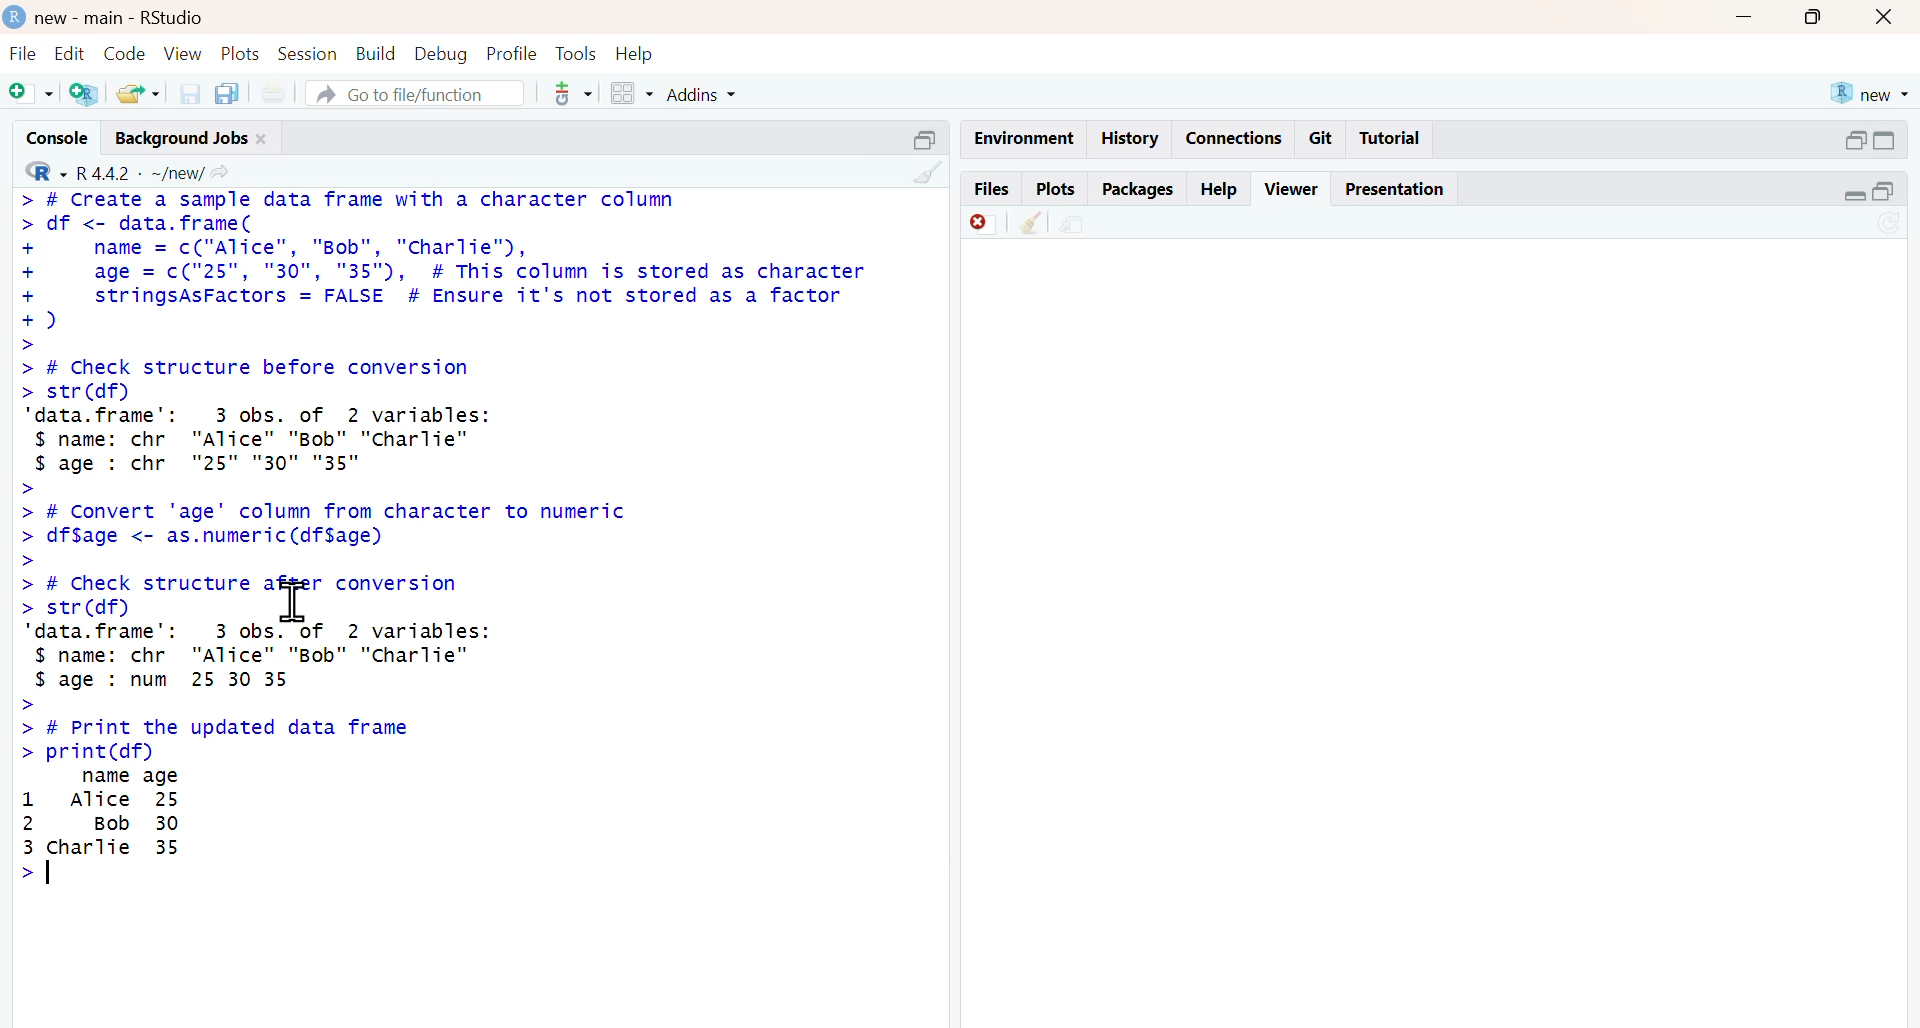  I want to click on expand/collapse, so click(1886, 140).